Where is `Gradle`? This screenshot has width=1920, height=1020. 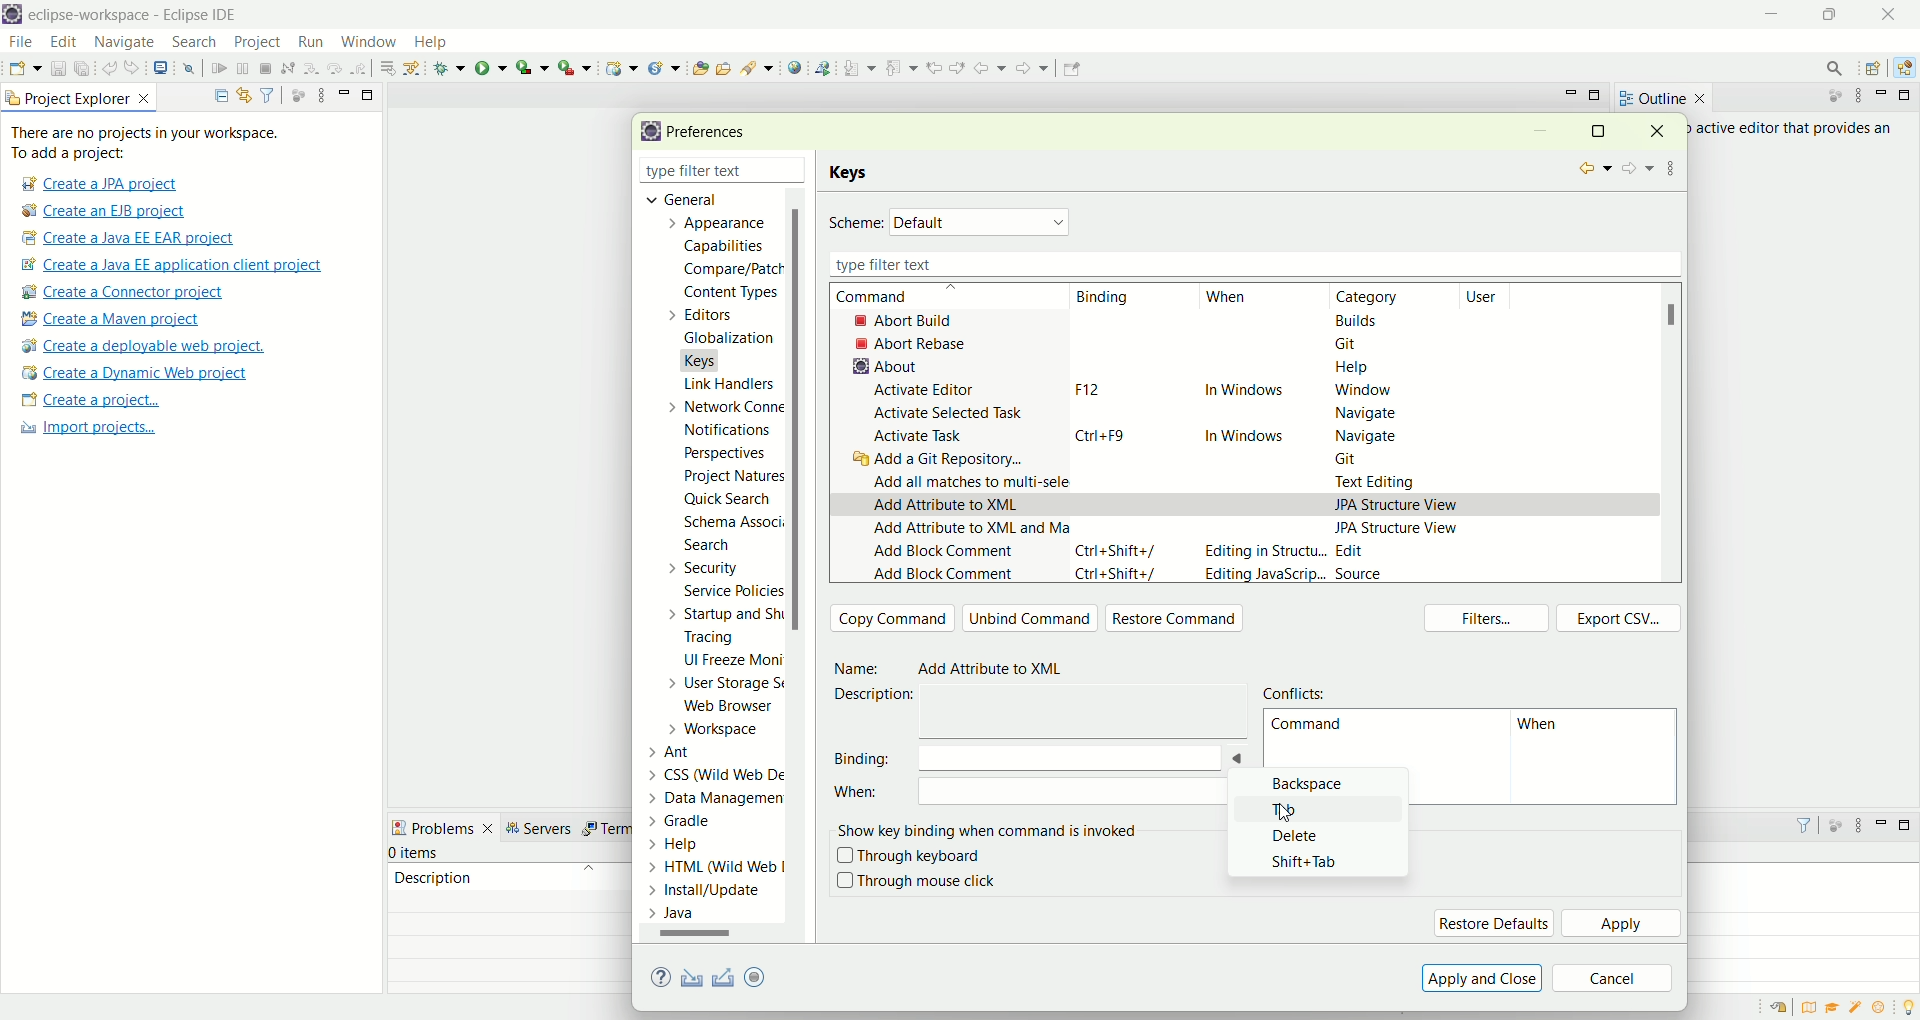
Gradle is located at coordinates (699, 819).